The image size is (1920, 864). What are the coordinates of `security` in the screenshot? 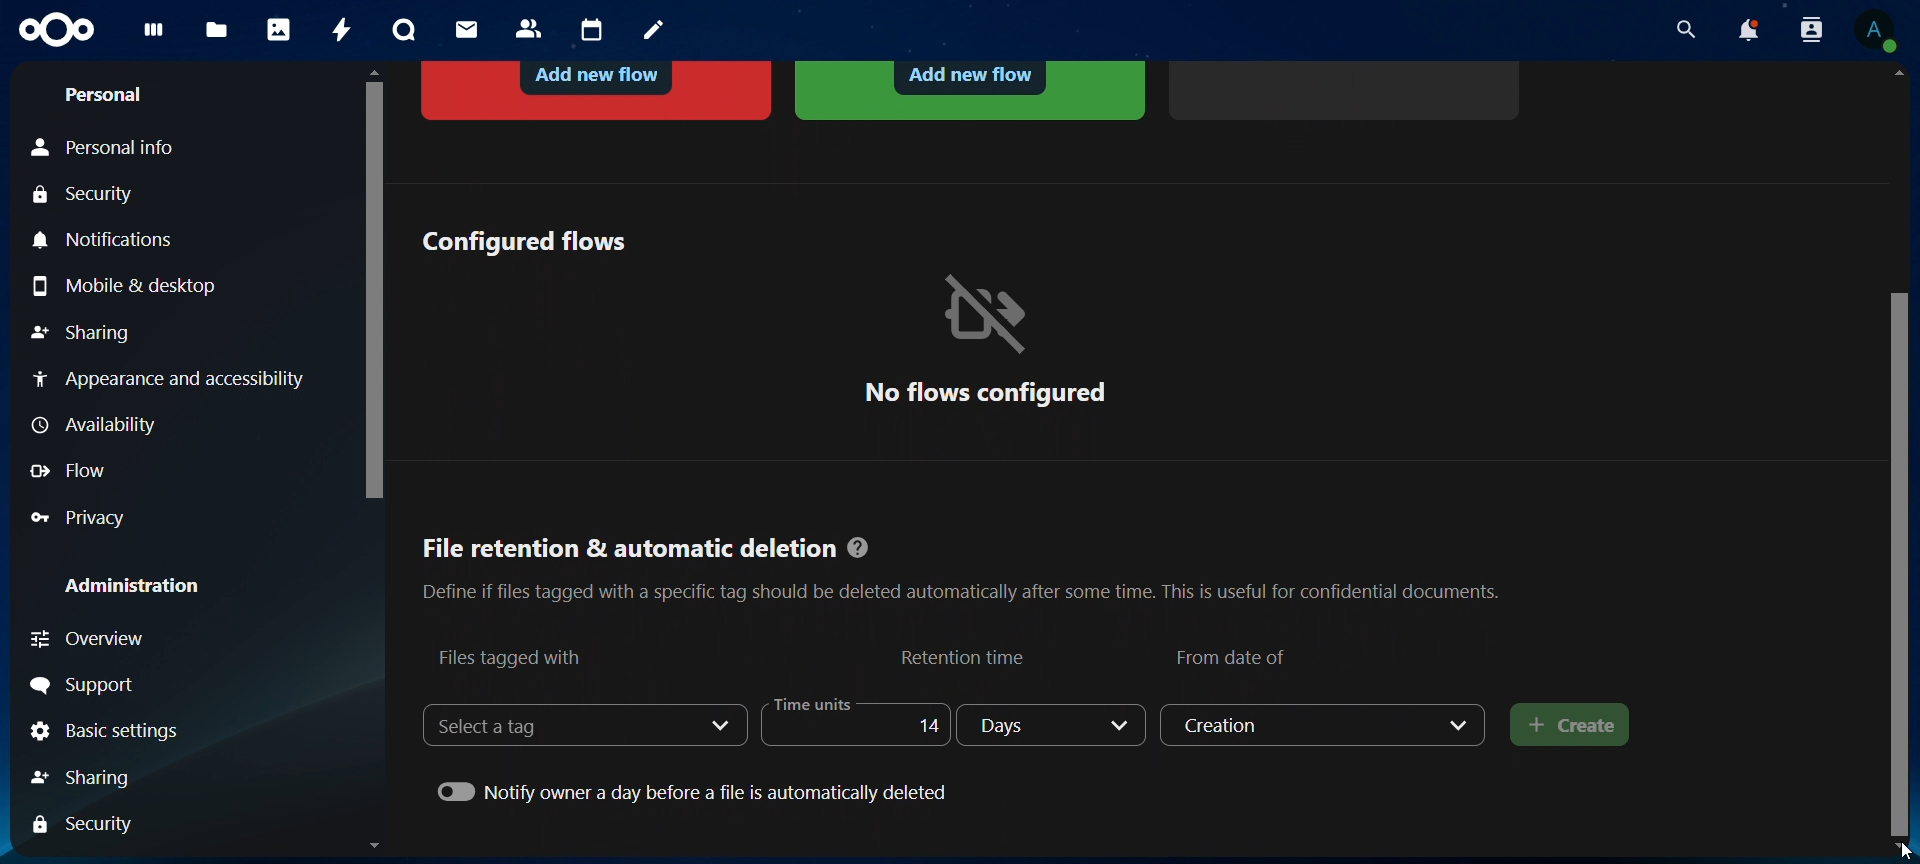 It's located at (90, 823).